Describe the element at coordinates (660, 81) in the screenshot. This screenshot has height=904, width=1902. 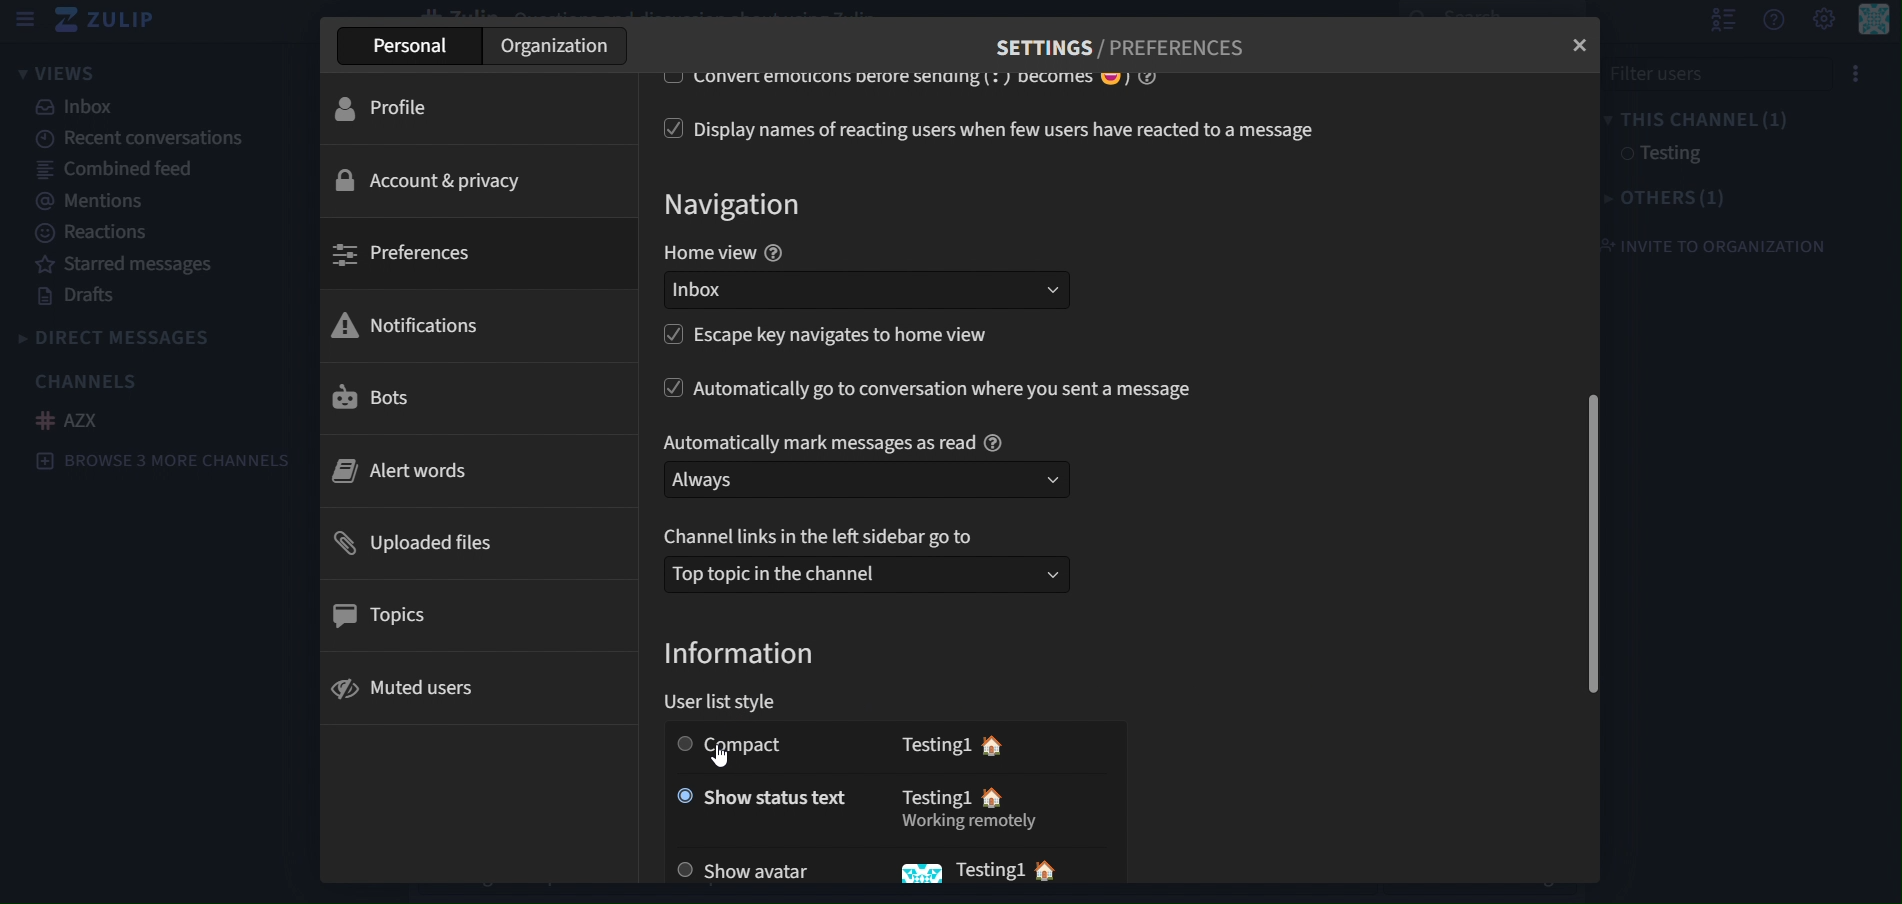
I see `check box` at that location.